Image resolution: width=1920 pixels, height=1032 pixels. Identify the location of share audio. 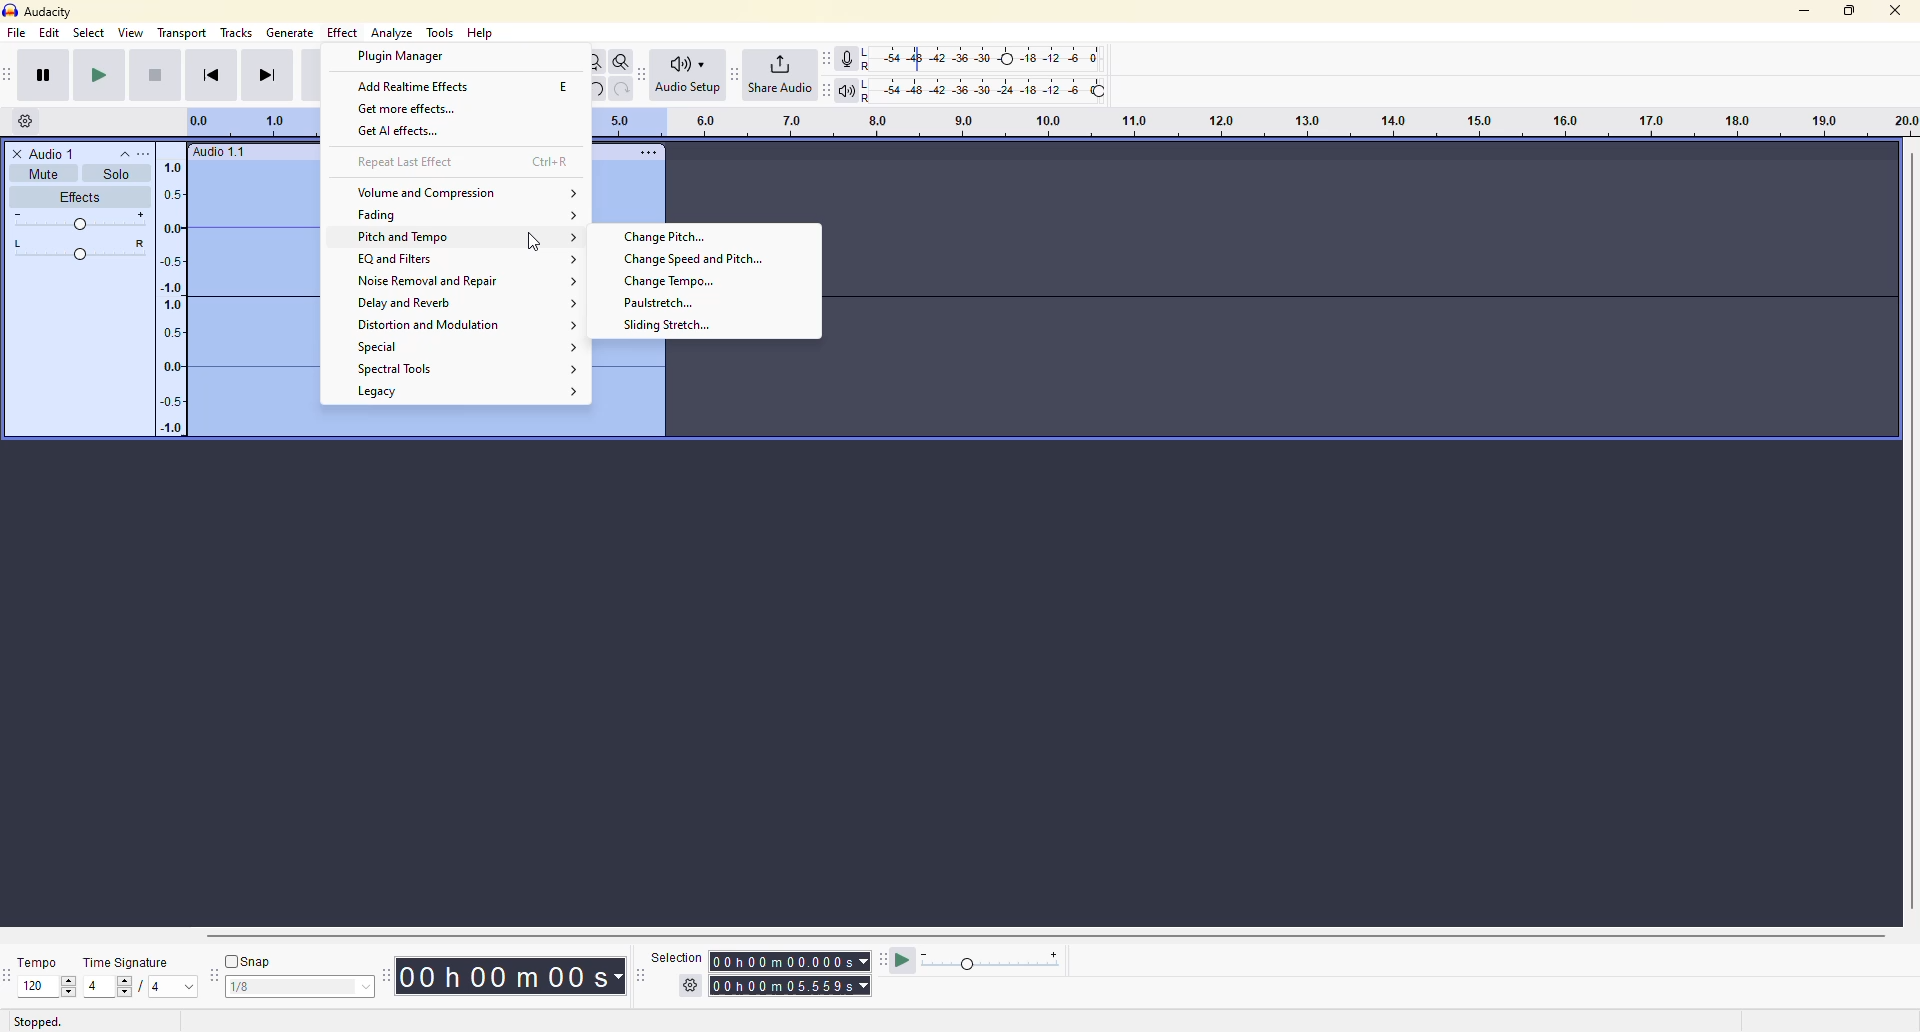
(780, 74).